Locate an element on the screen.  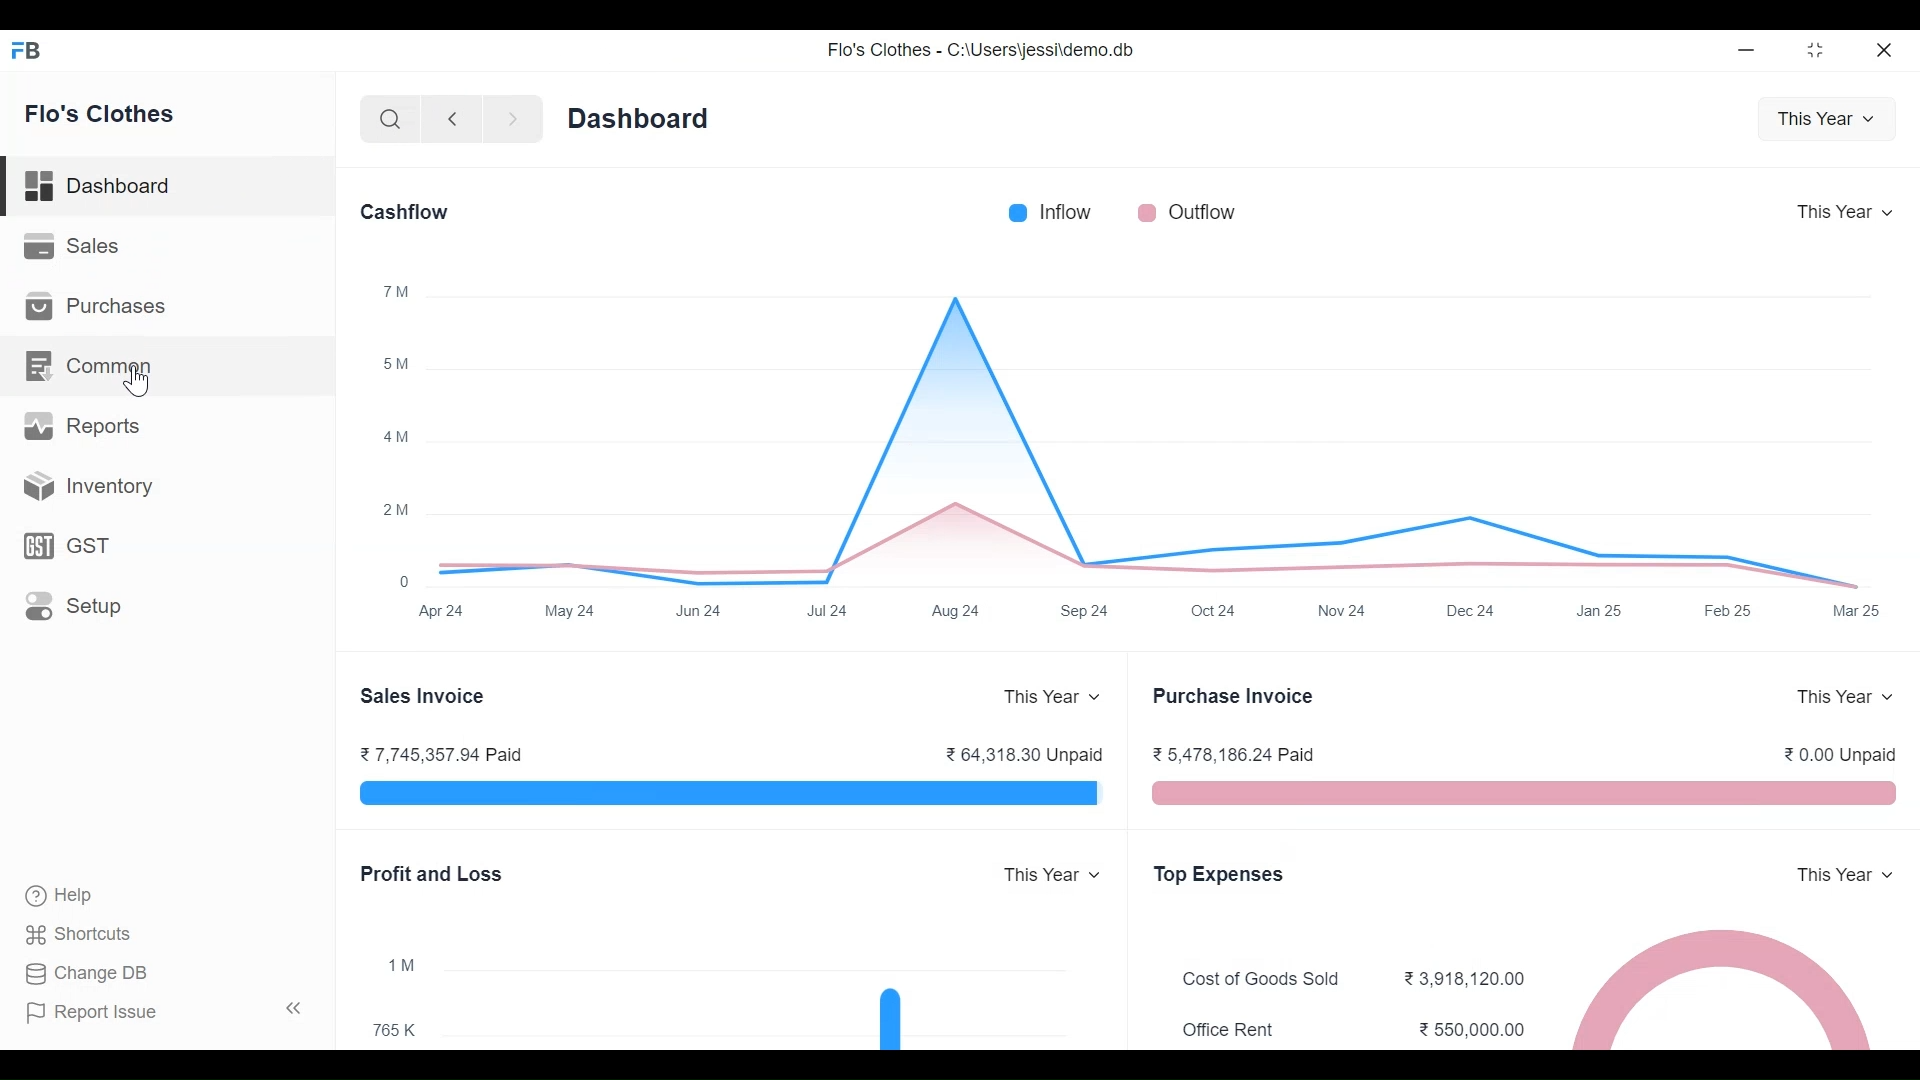
Setup is located at coordinates (78, 603).